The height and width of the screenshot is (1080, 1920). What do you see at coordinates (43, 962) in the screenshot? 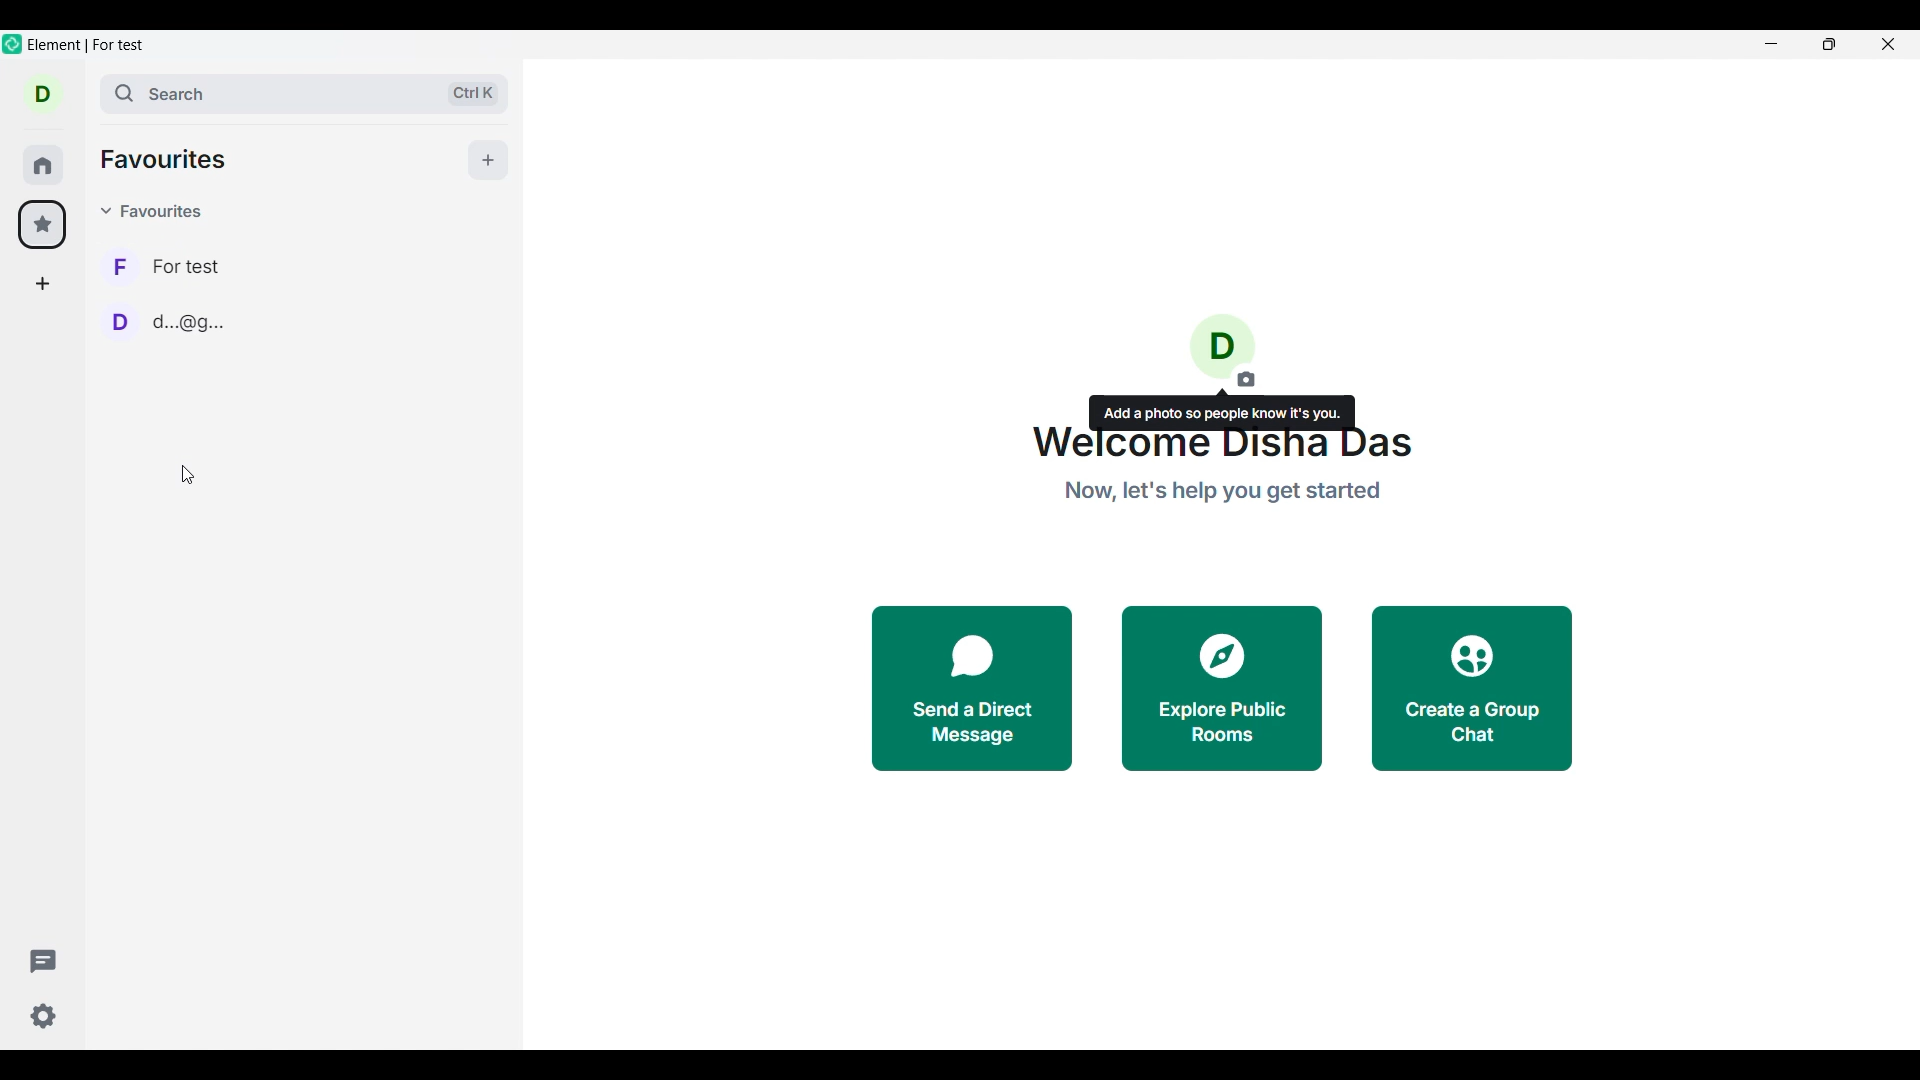
I see `Threads` at bounding box center [43, 962].